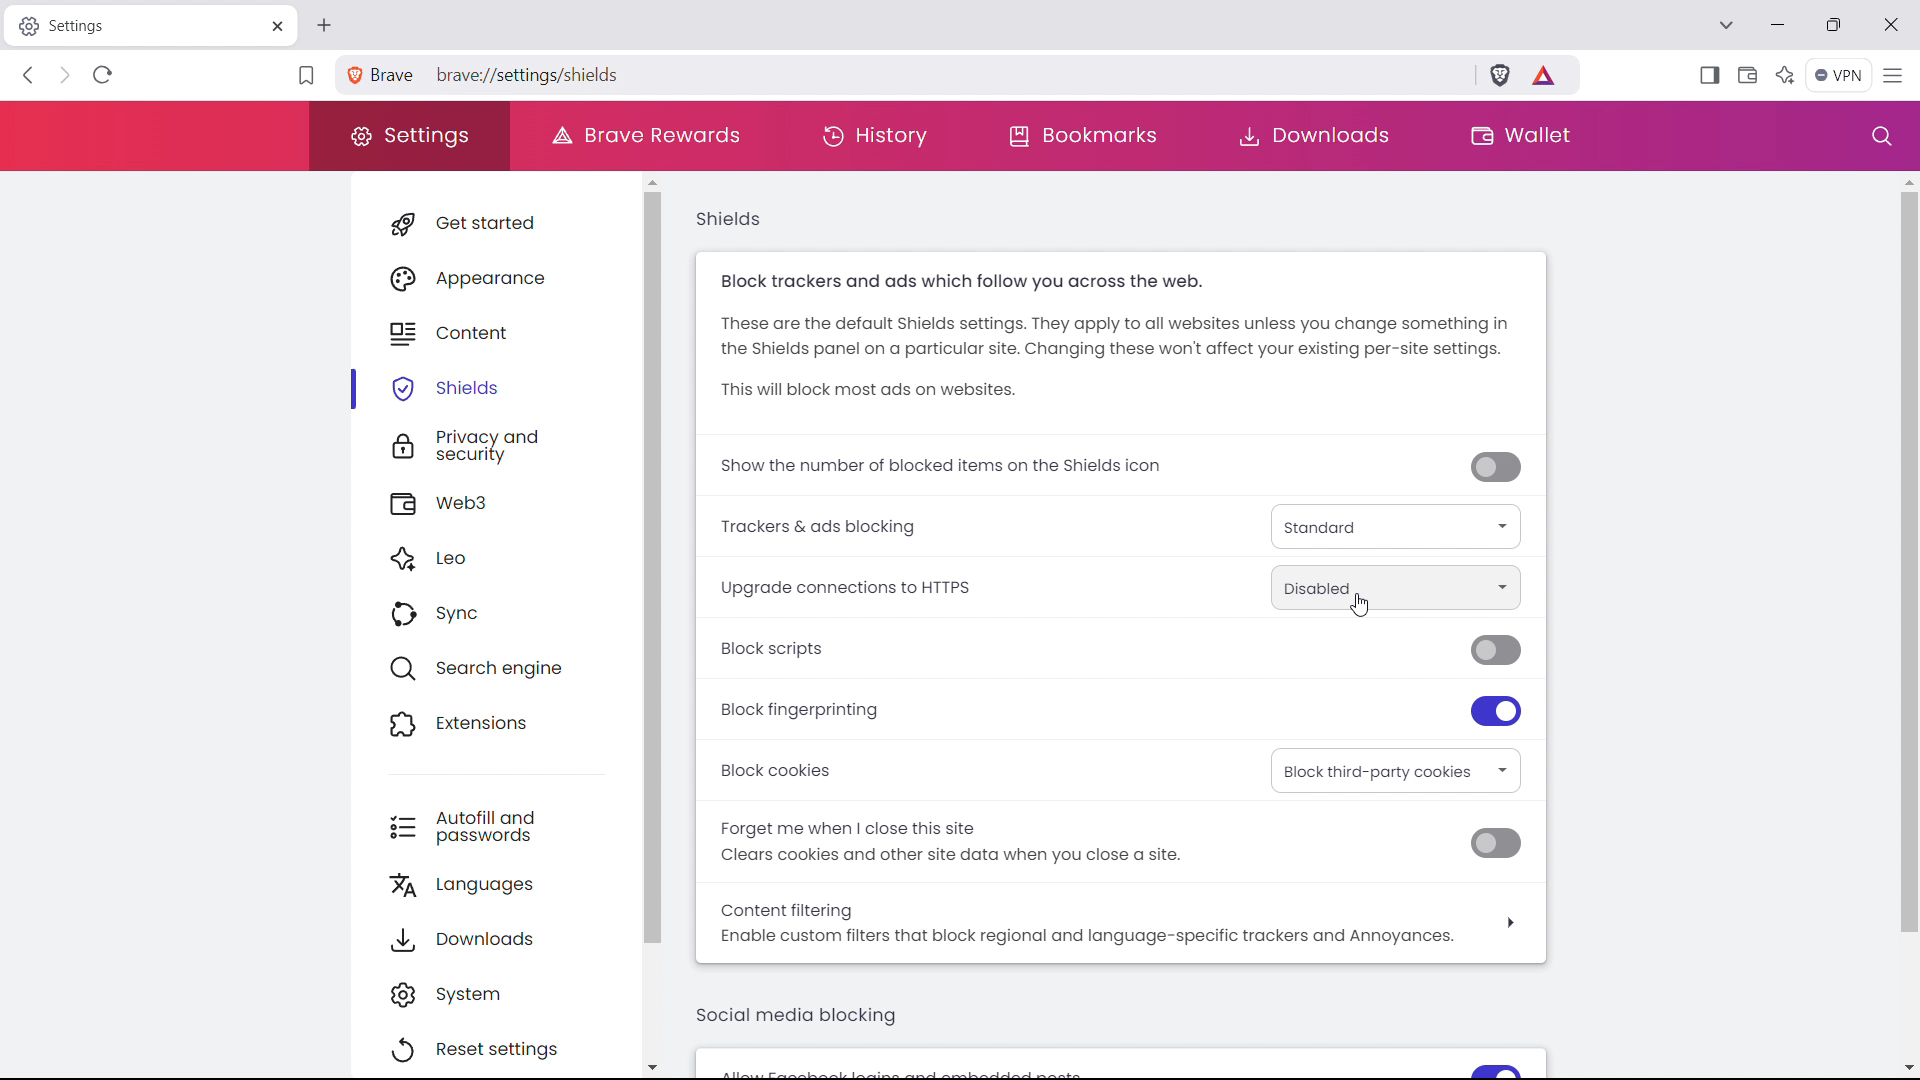 This screenshot has width=1920, height=1080. What do you see at coordinates (797, 1014) in the screenshot?
I see `social media blocking` at bounding box center [797, 1014].